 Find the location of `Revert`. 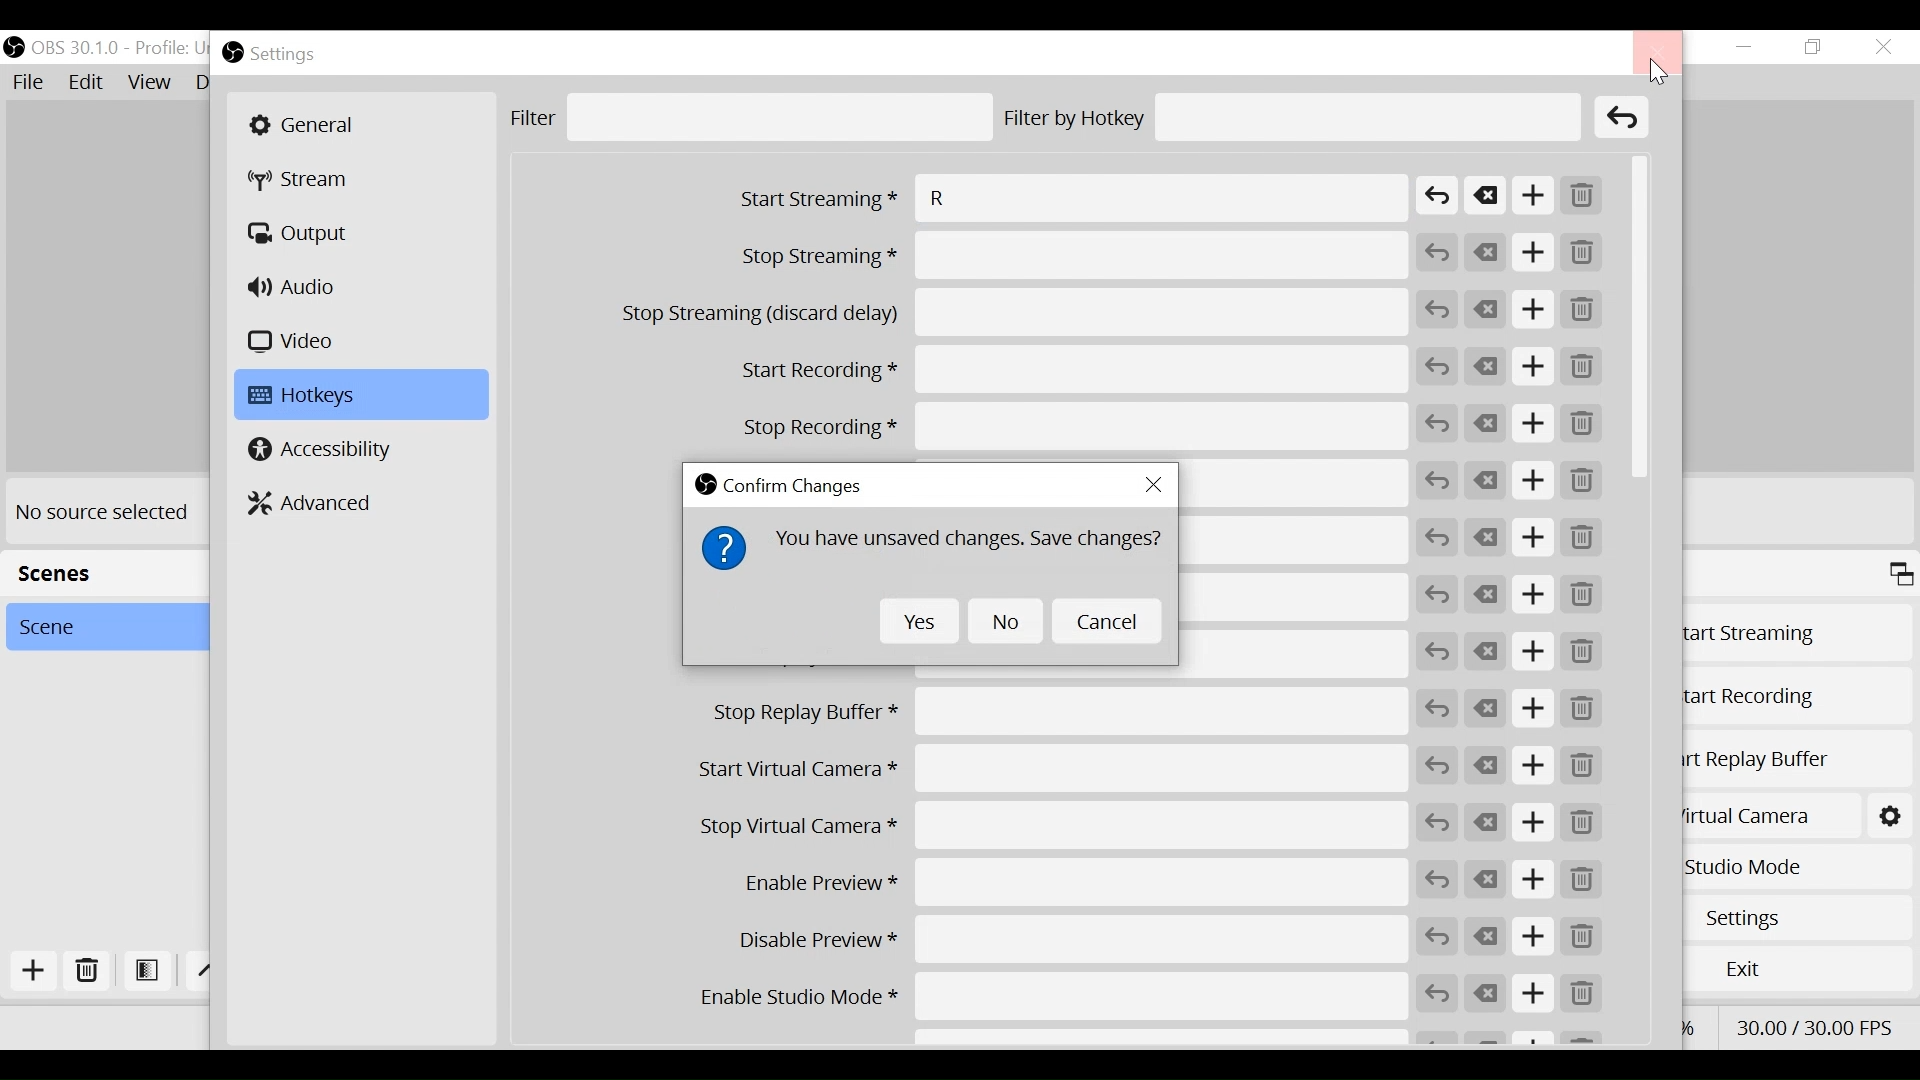

Revert is located at coordinates (1437, 310).